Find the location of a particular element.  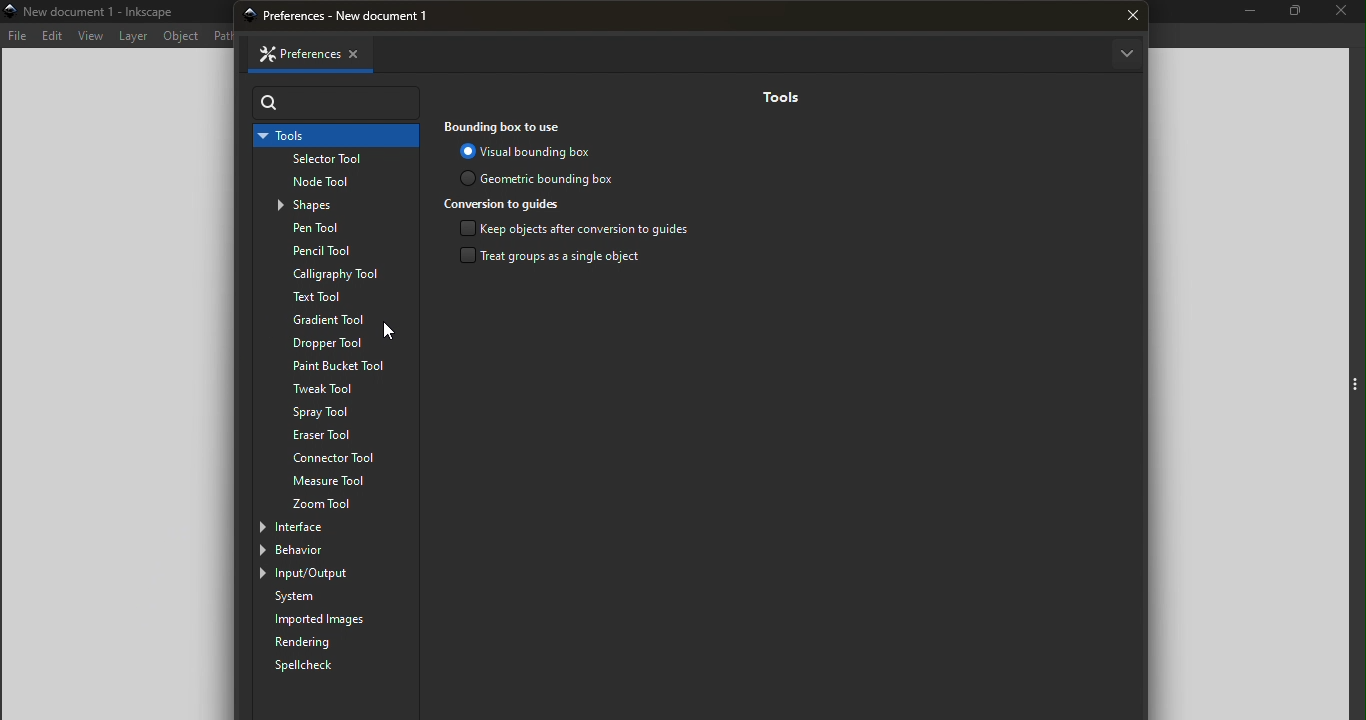

New document 1-Inbcipe is located at coordinates (104, 11).